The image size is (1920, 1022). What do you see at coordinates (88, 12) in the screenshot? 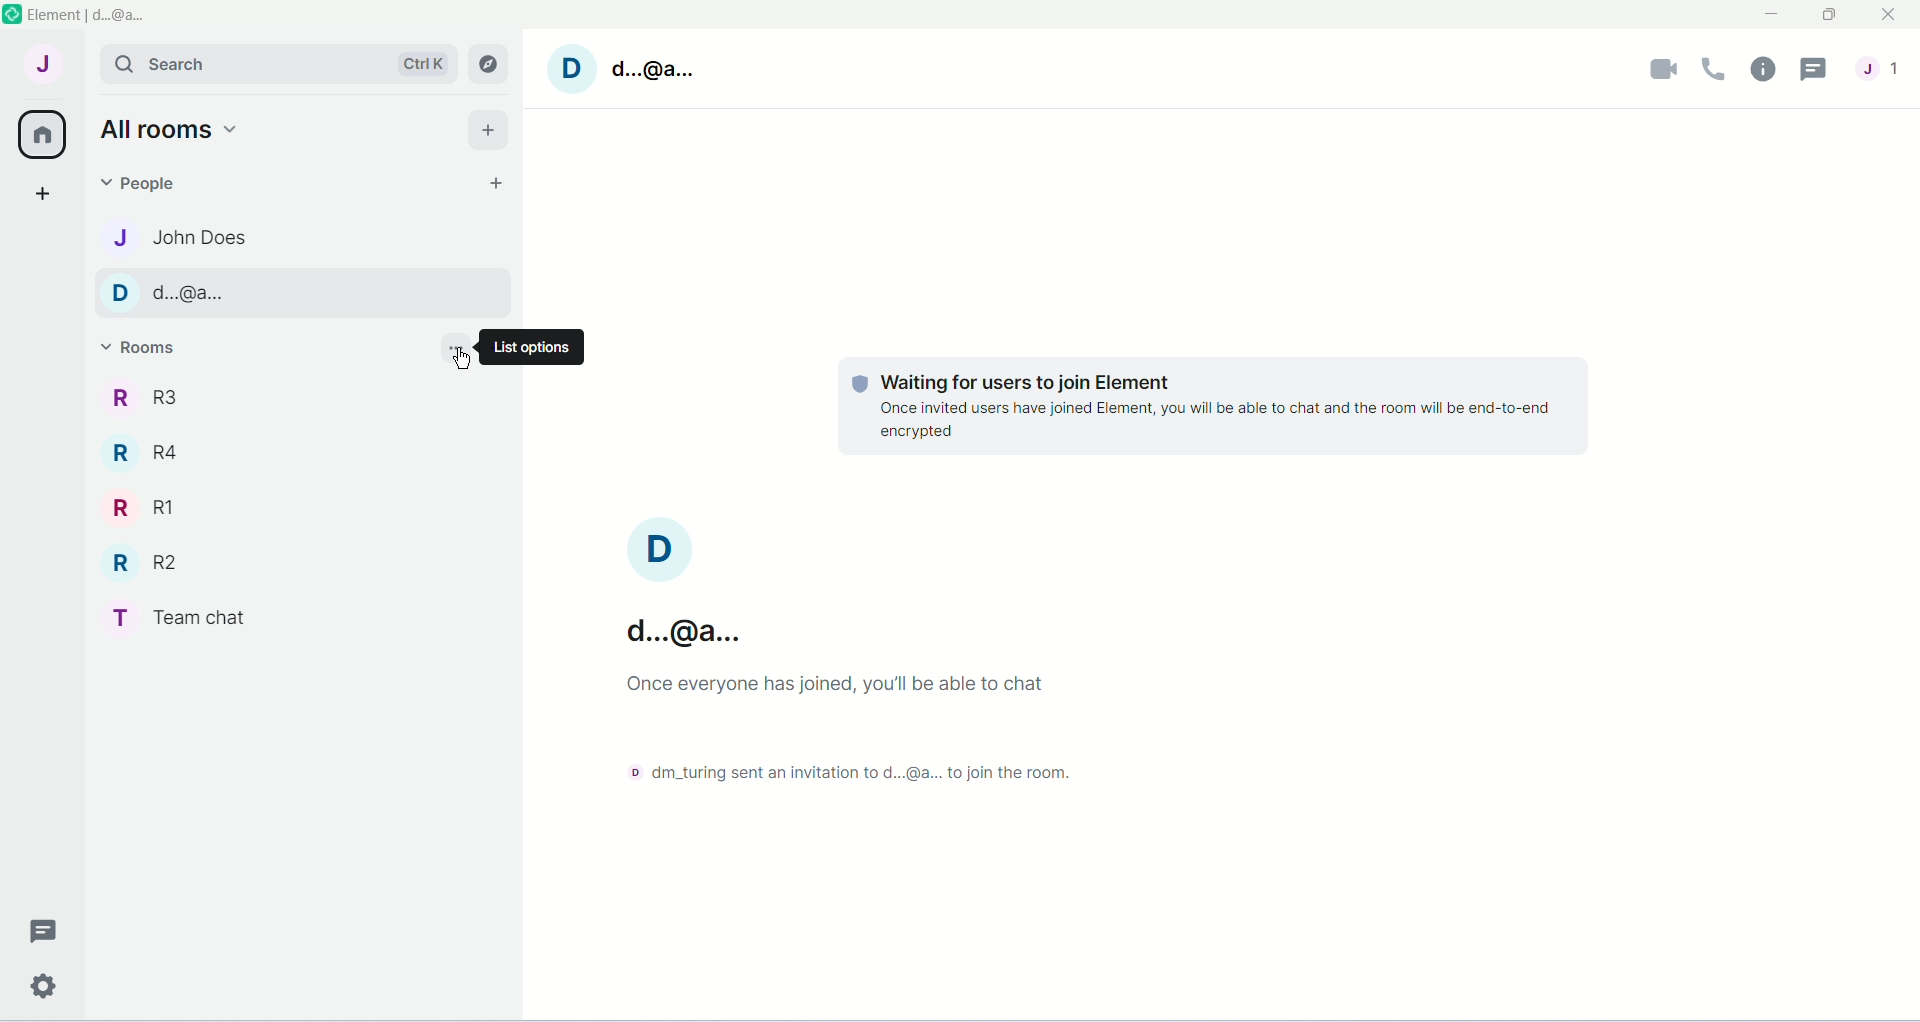
I see `Element d..@a` at bounding box center [88, 12].